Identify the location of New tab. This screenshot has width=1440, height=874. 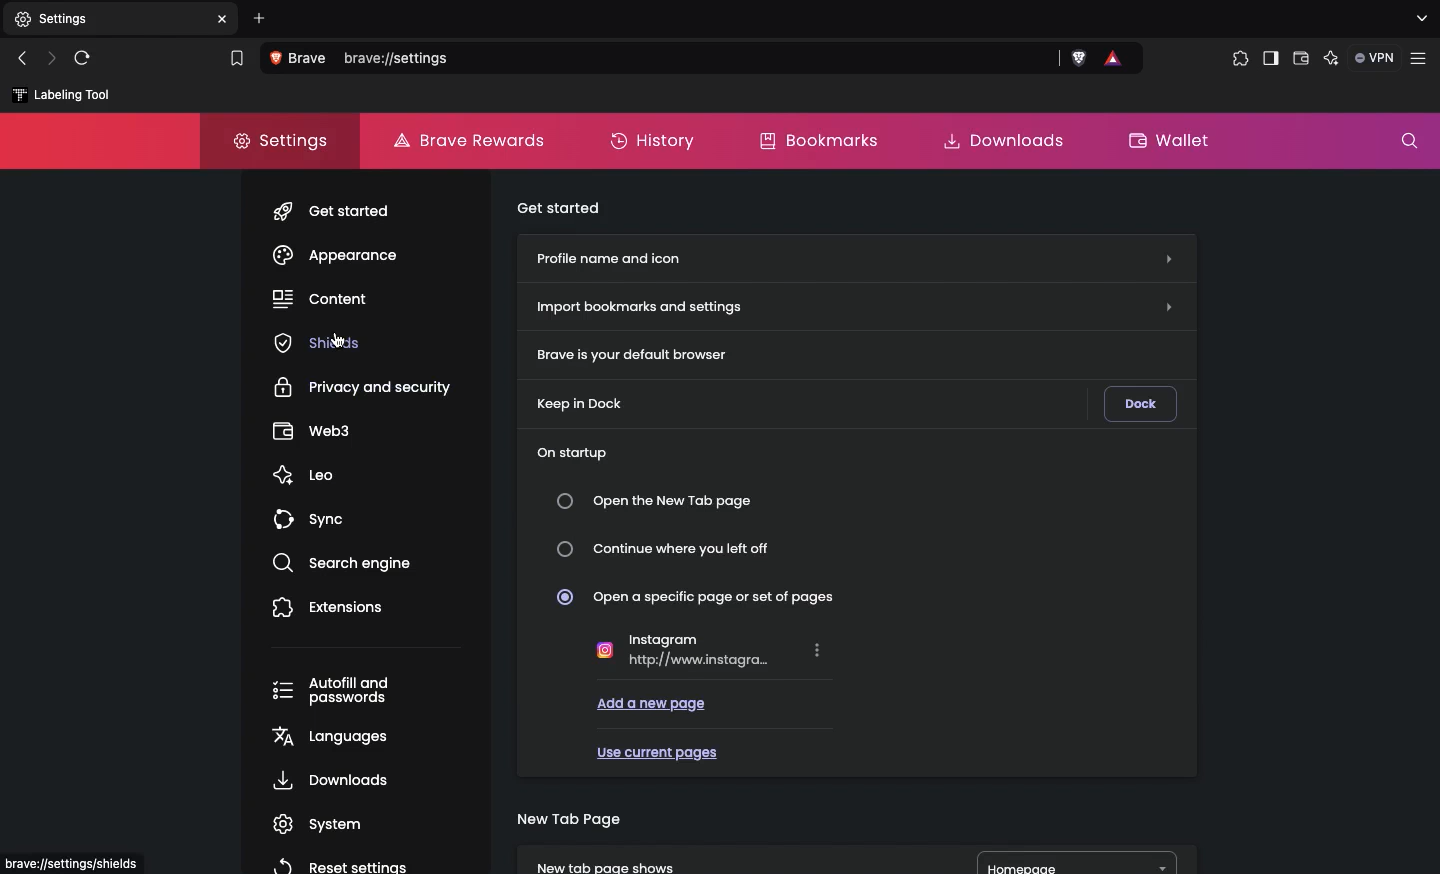
(47, 21).